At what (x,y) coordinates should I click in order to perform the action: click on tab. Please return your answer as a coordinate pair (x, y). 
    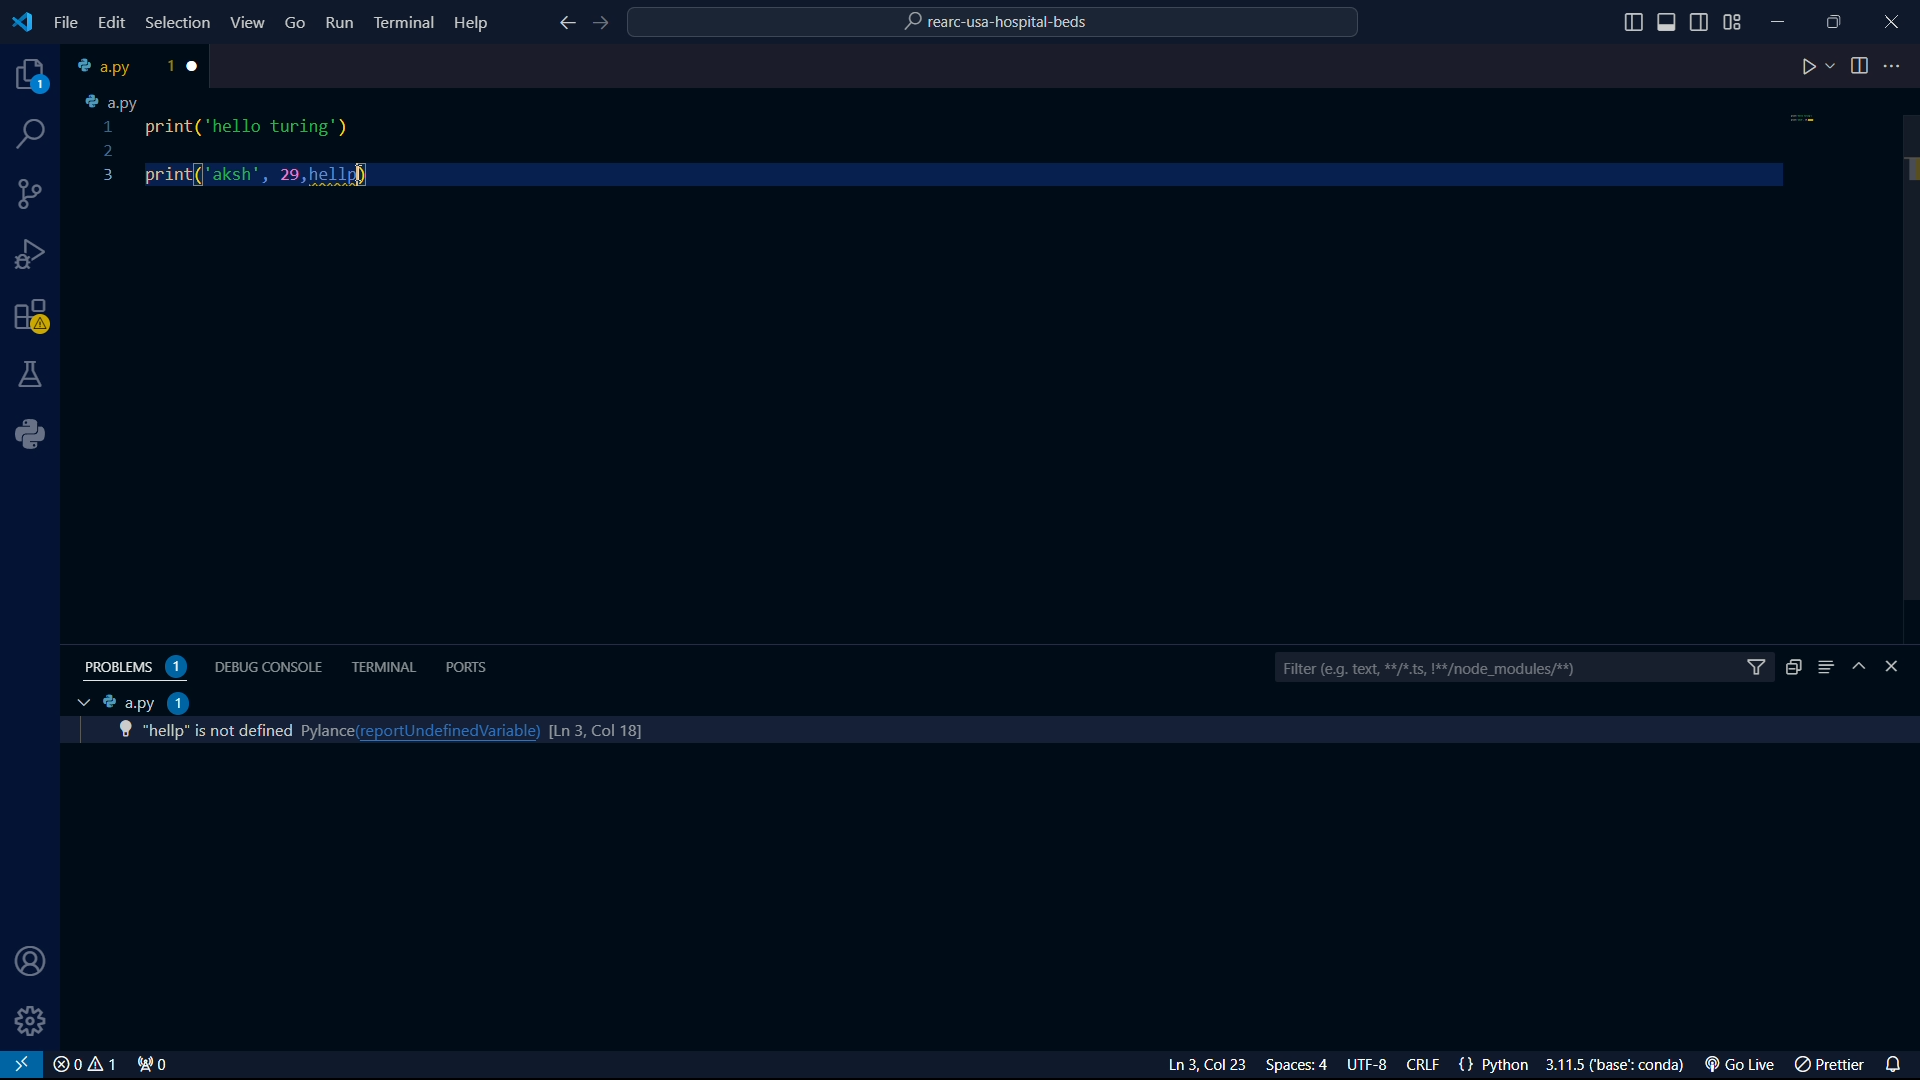
    Looking at the image, I should click on (121, 66).